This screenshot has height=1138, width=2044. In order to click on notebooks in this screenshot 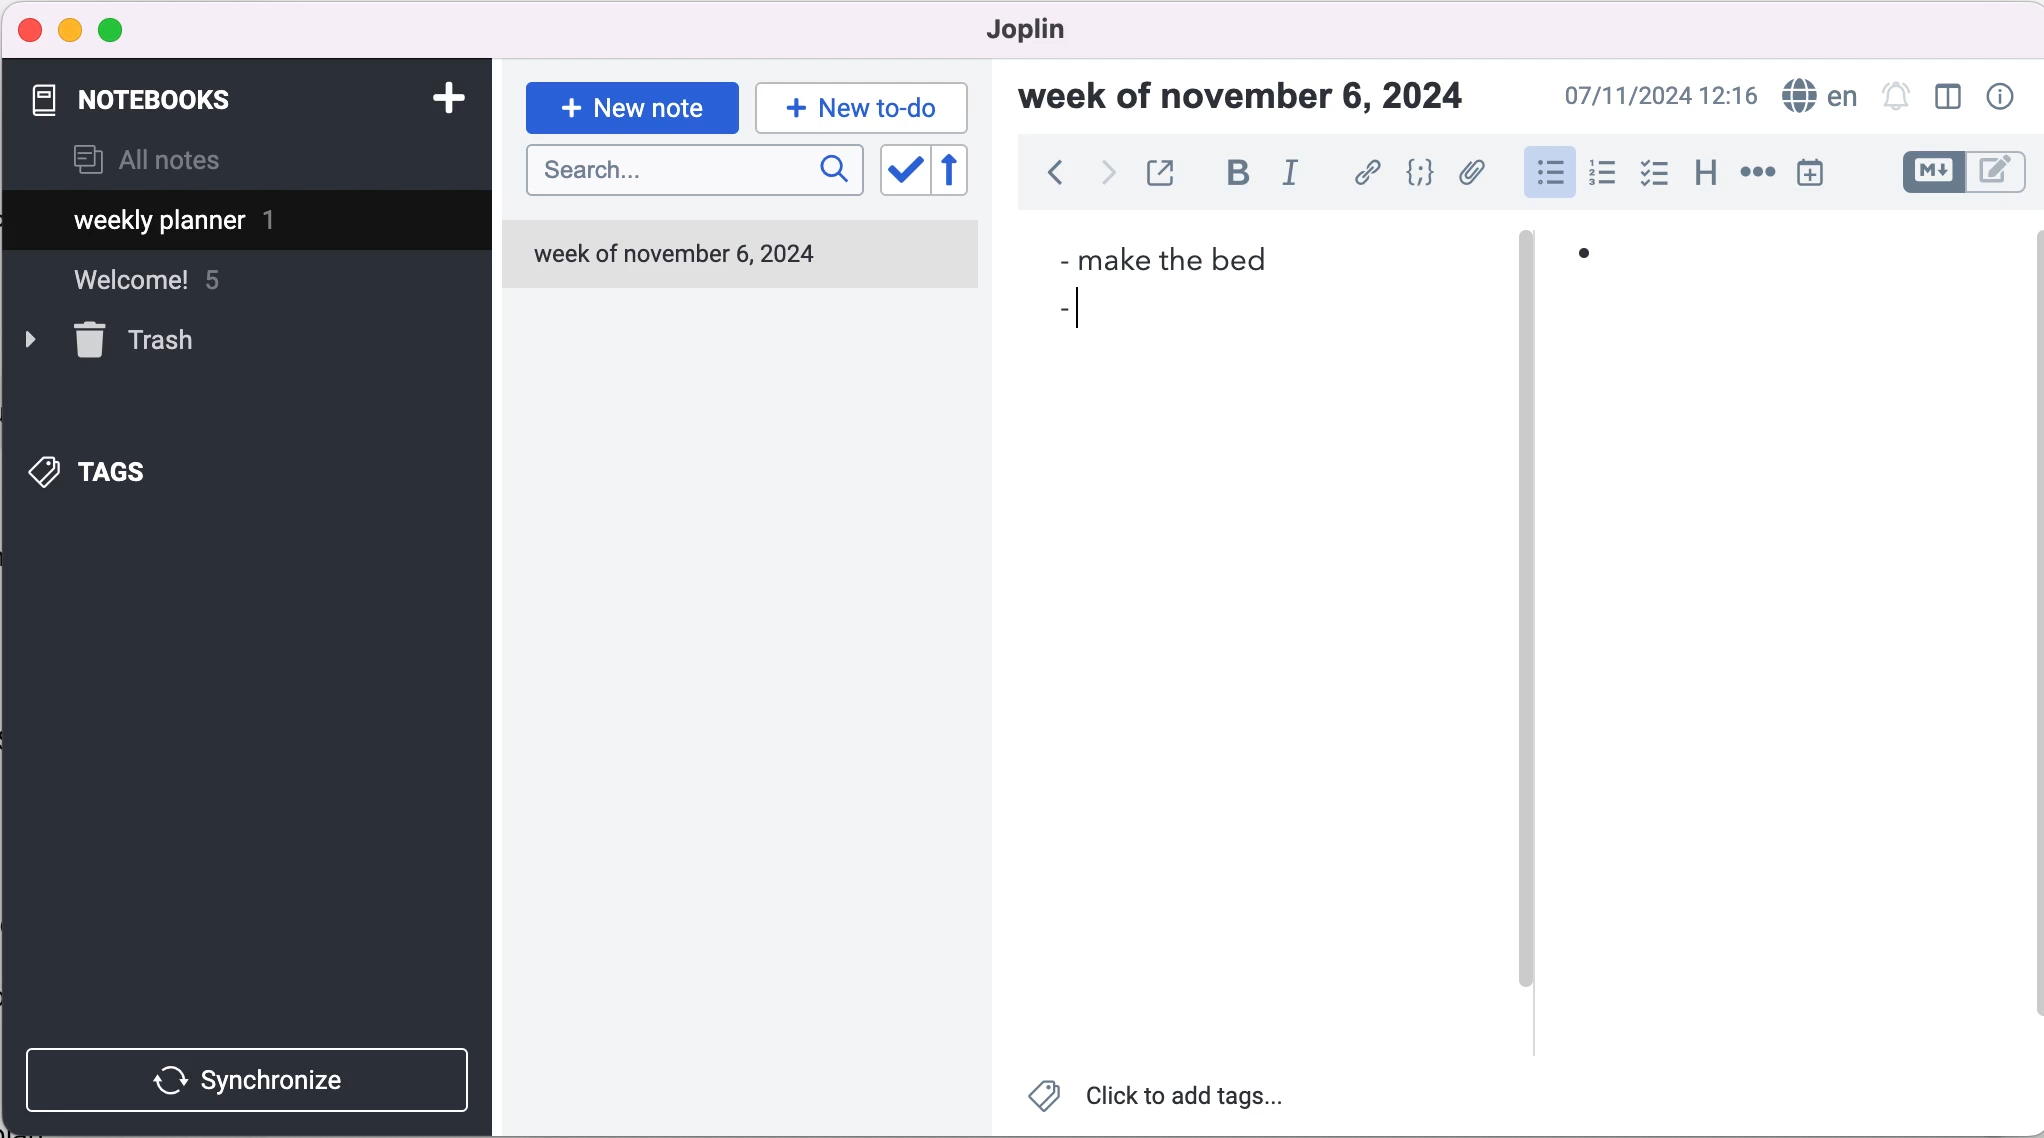, I will do `click(148, 100)`.